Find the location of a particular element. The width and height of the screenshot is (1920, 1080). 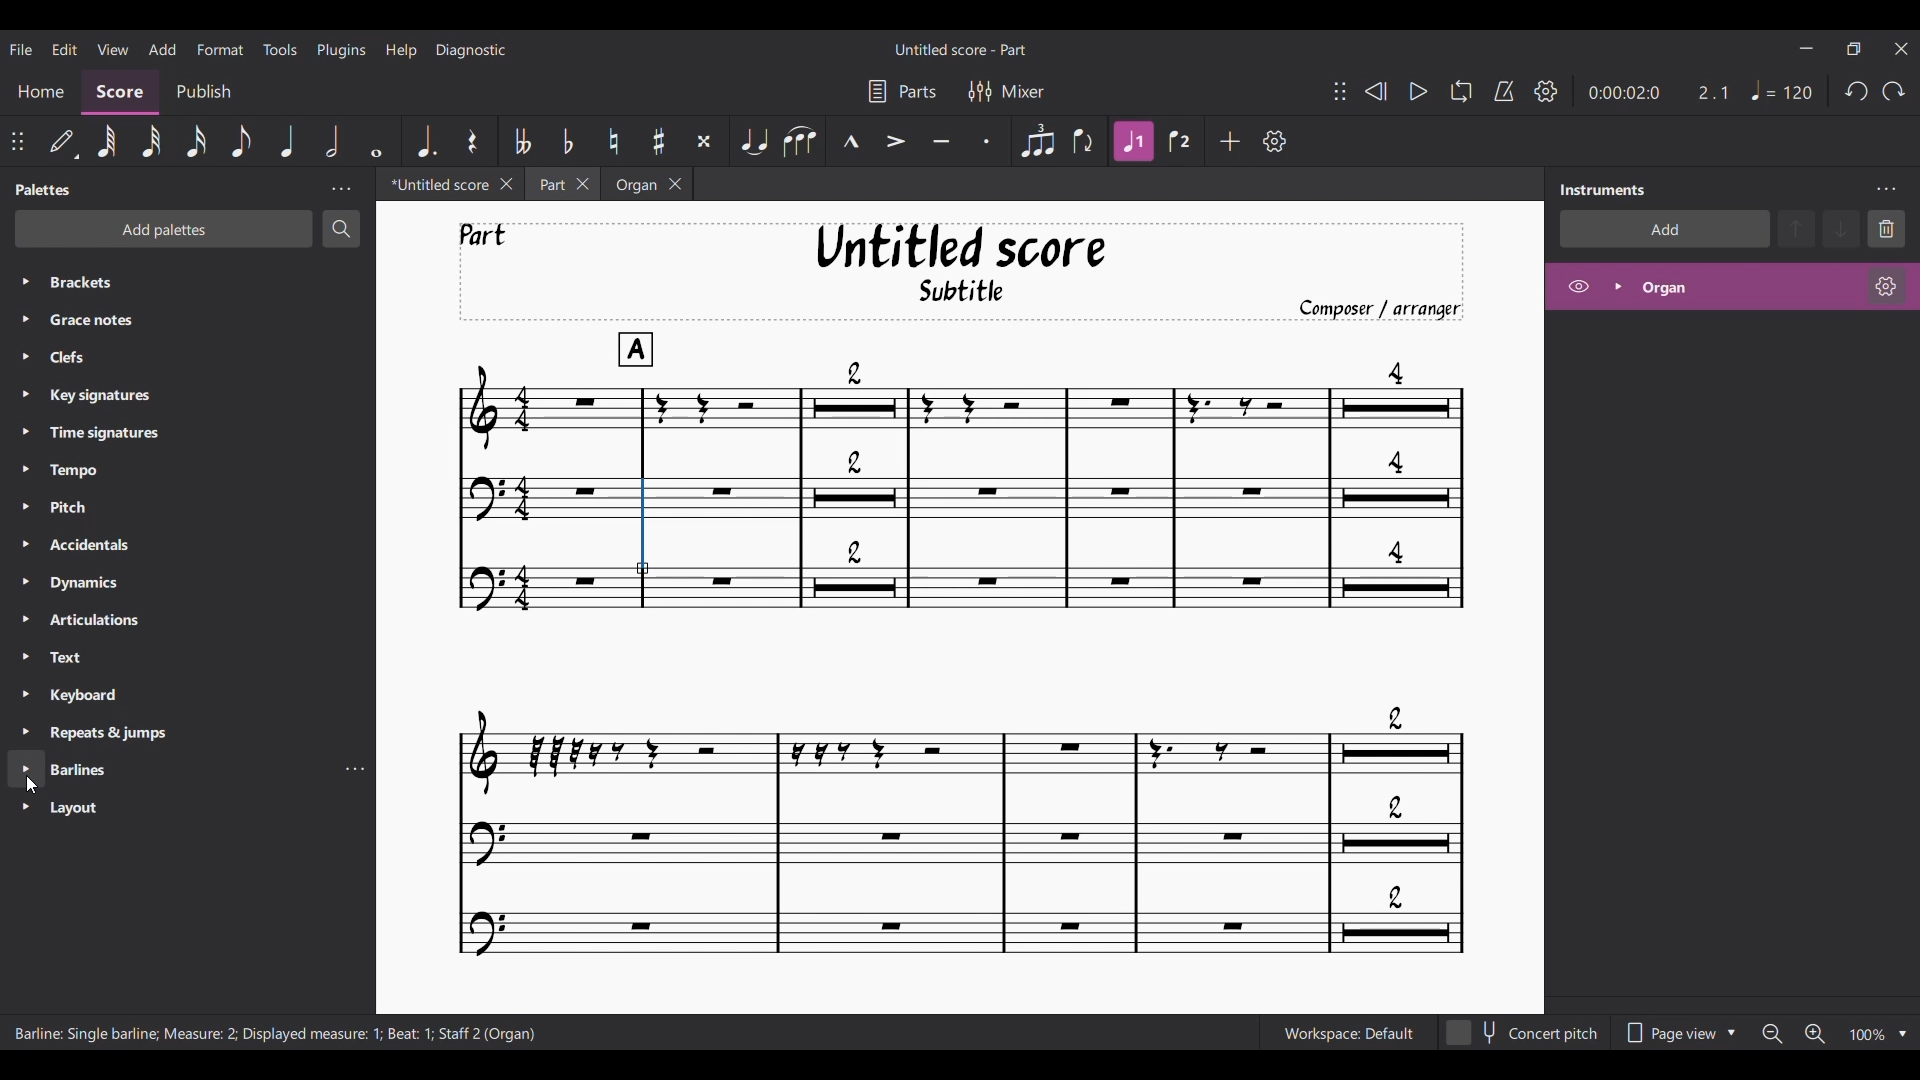

List of palette under Palette is located at coordinates (206, 554).